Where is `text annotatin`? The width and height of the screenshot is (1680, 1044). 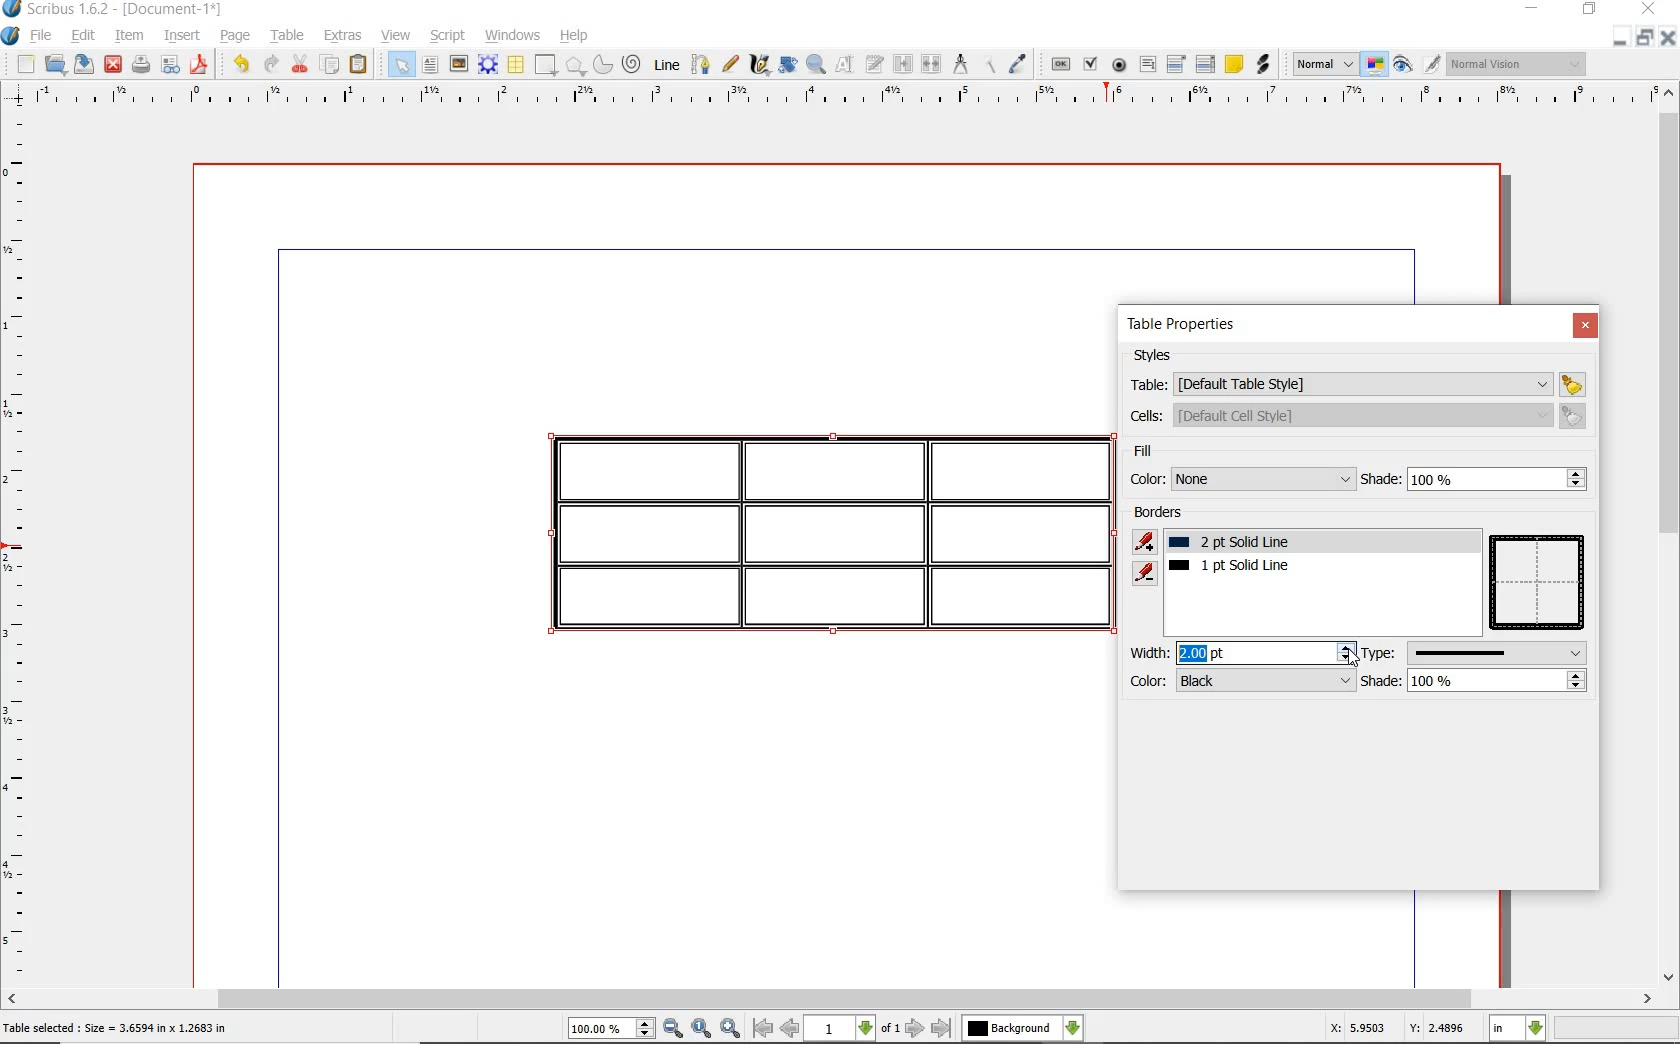
text annotatin is located at coordinates (1234, 63).